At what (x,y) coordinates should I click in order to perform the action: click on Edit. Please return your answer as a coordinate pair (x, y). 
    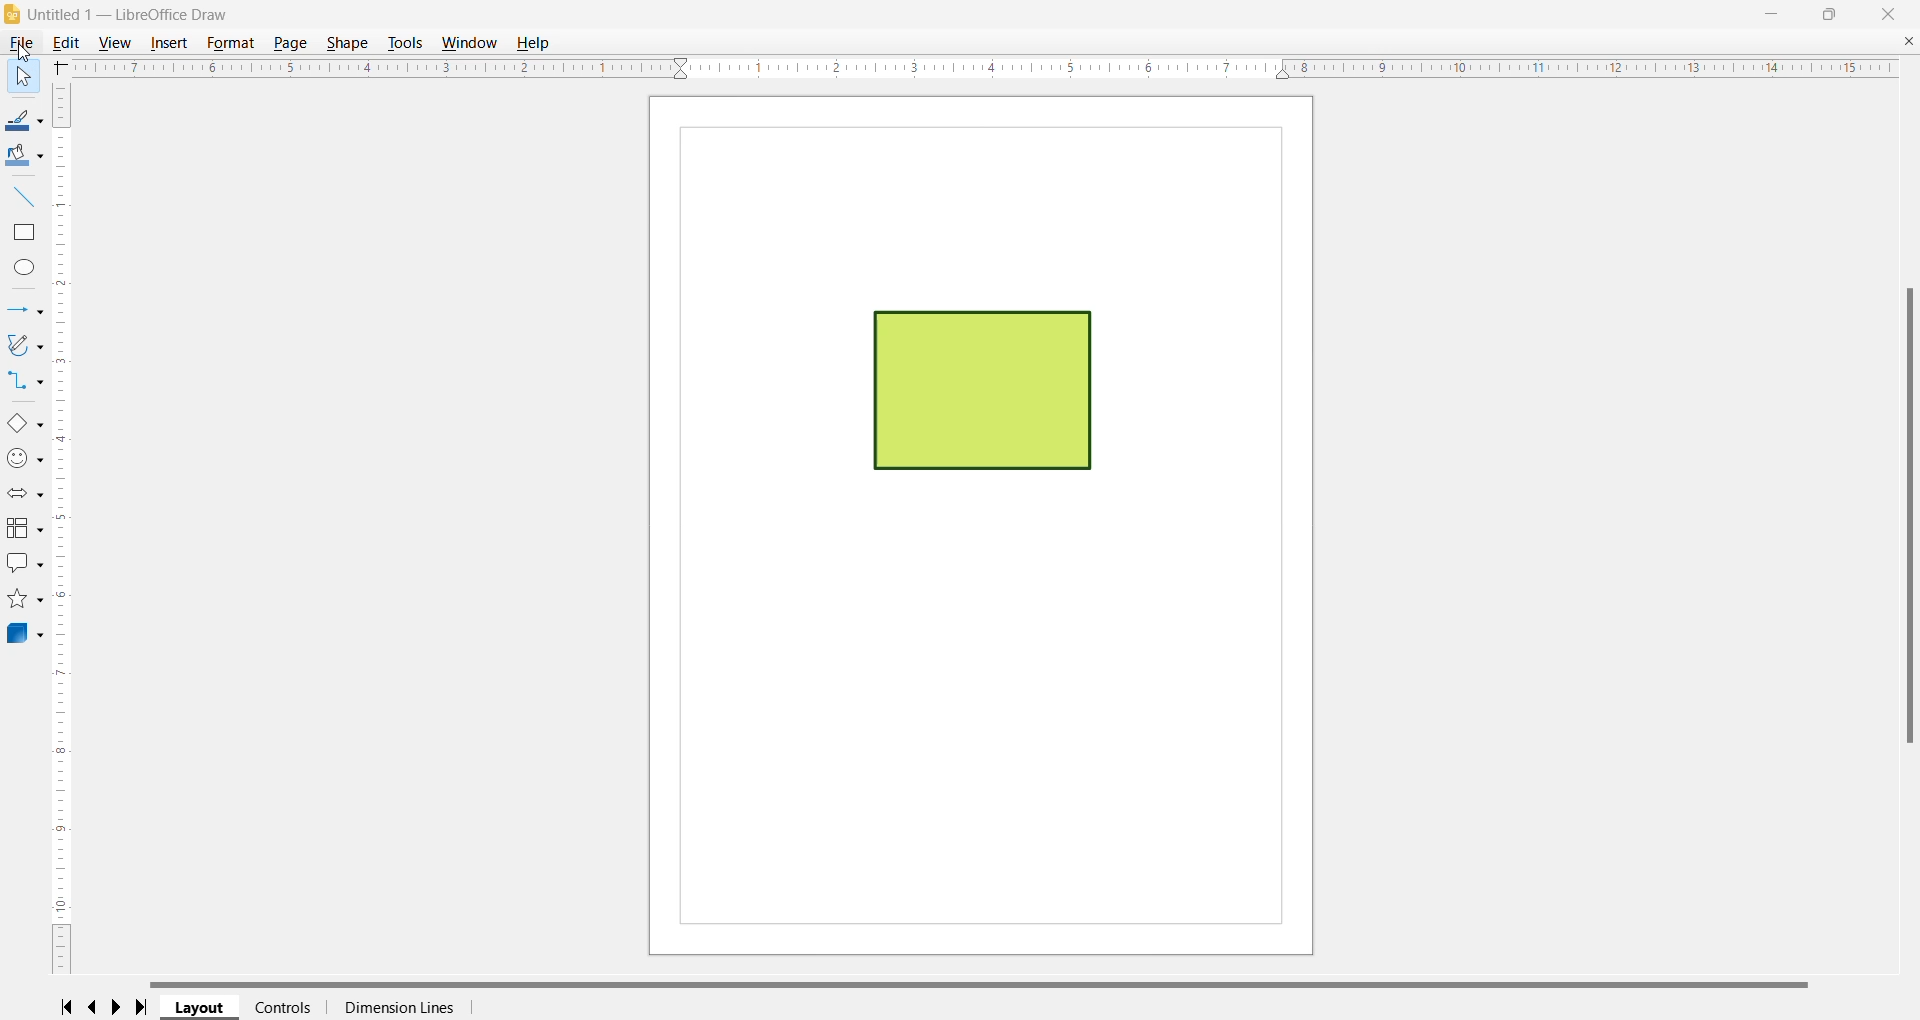
    Looking at the image, I should click on (68, 43).